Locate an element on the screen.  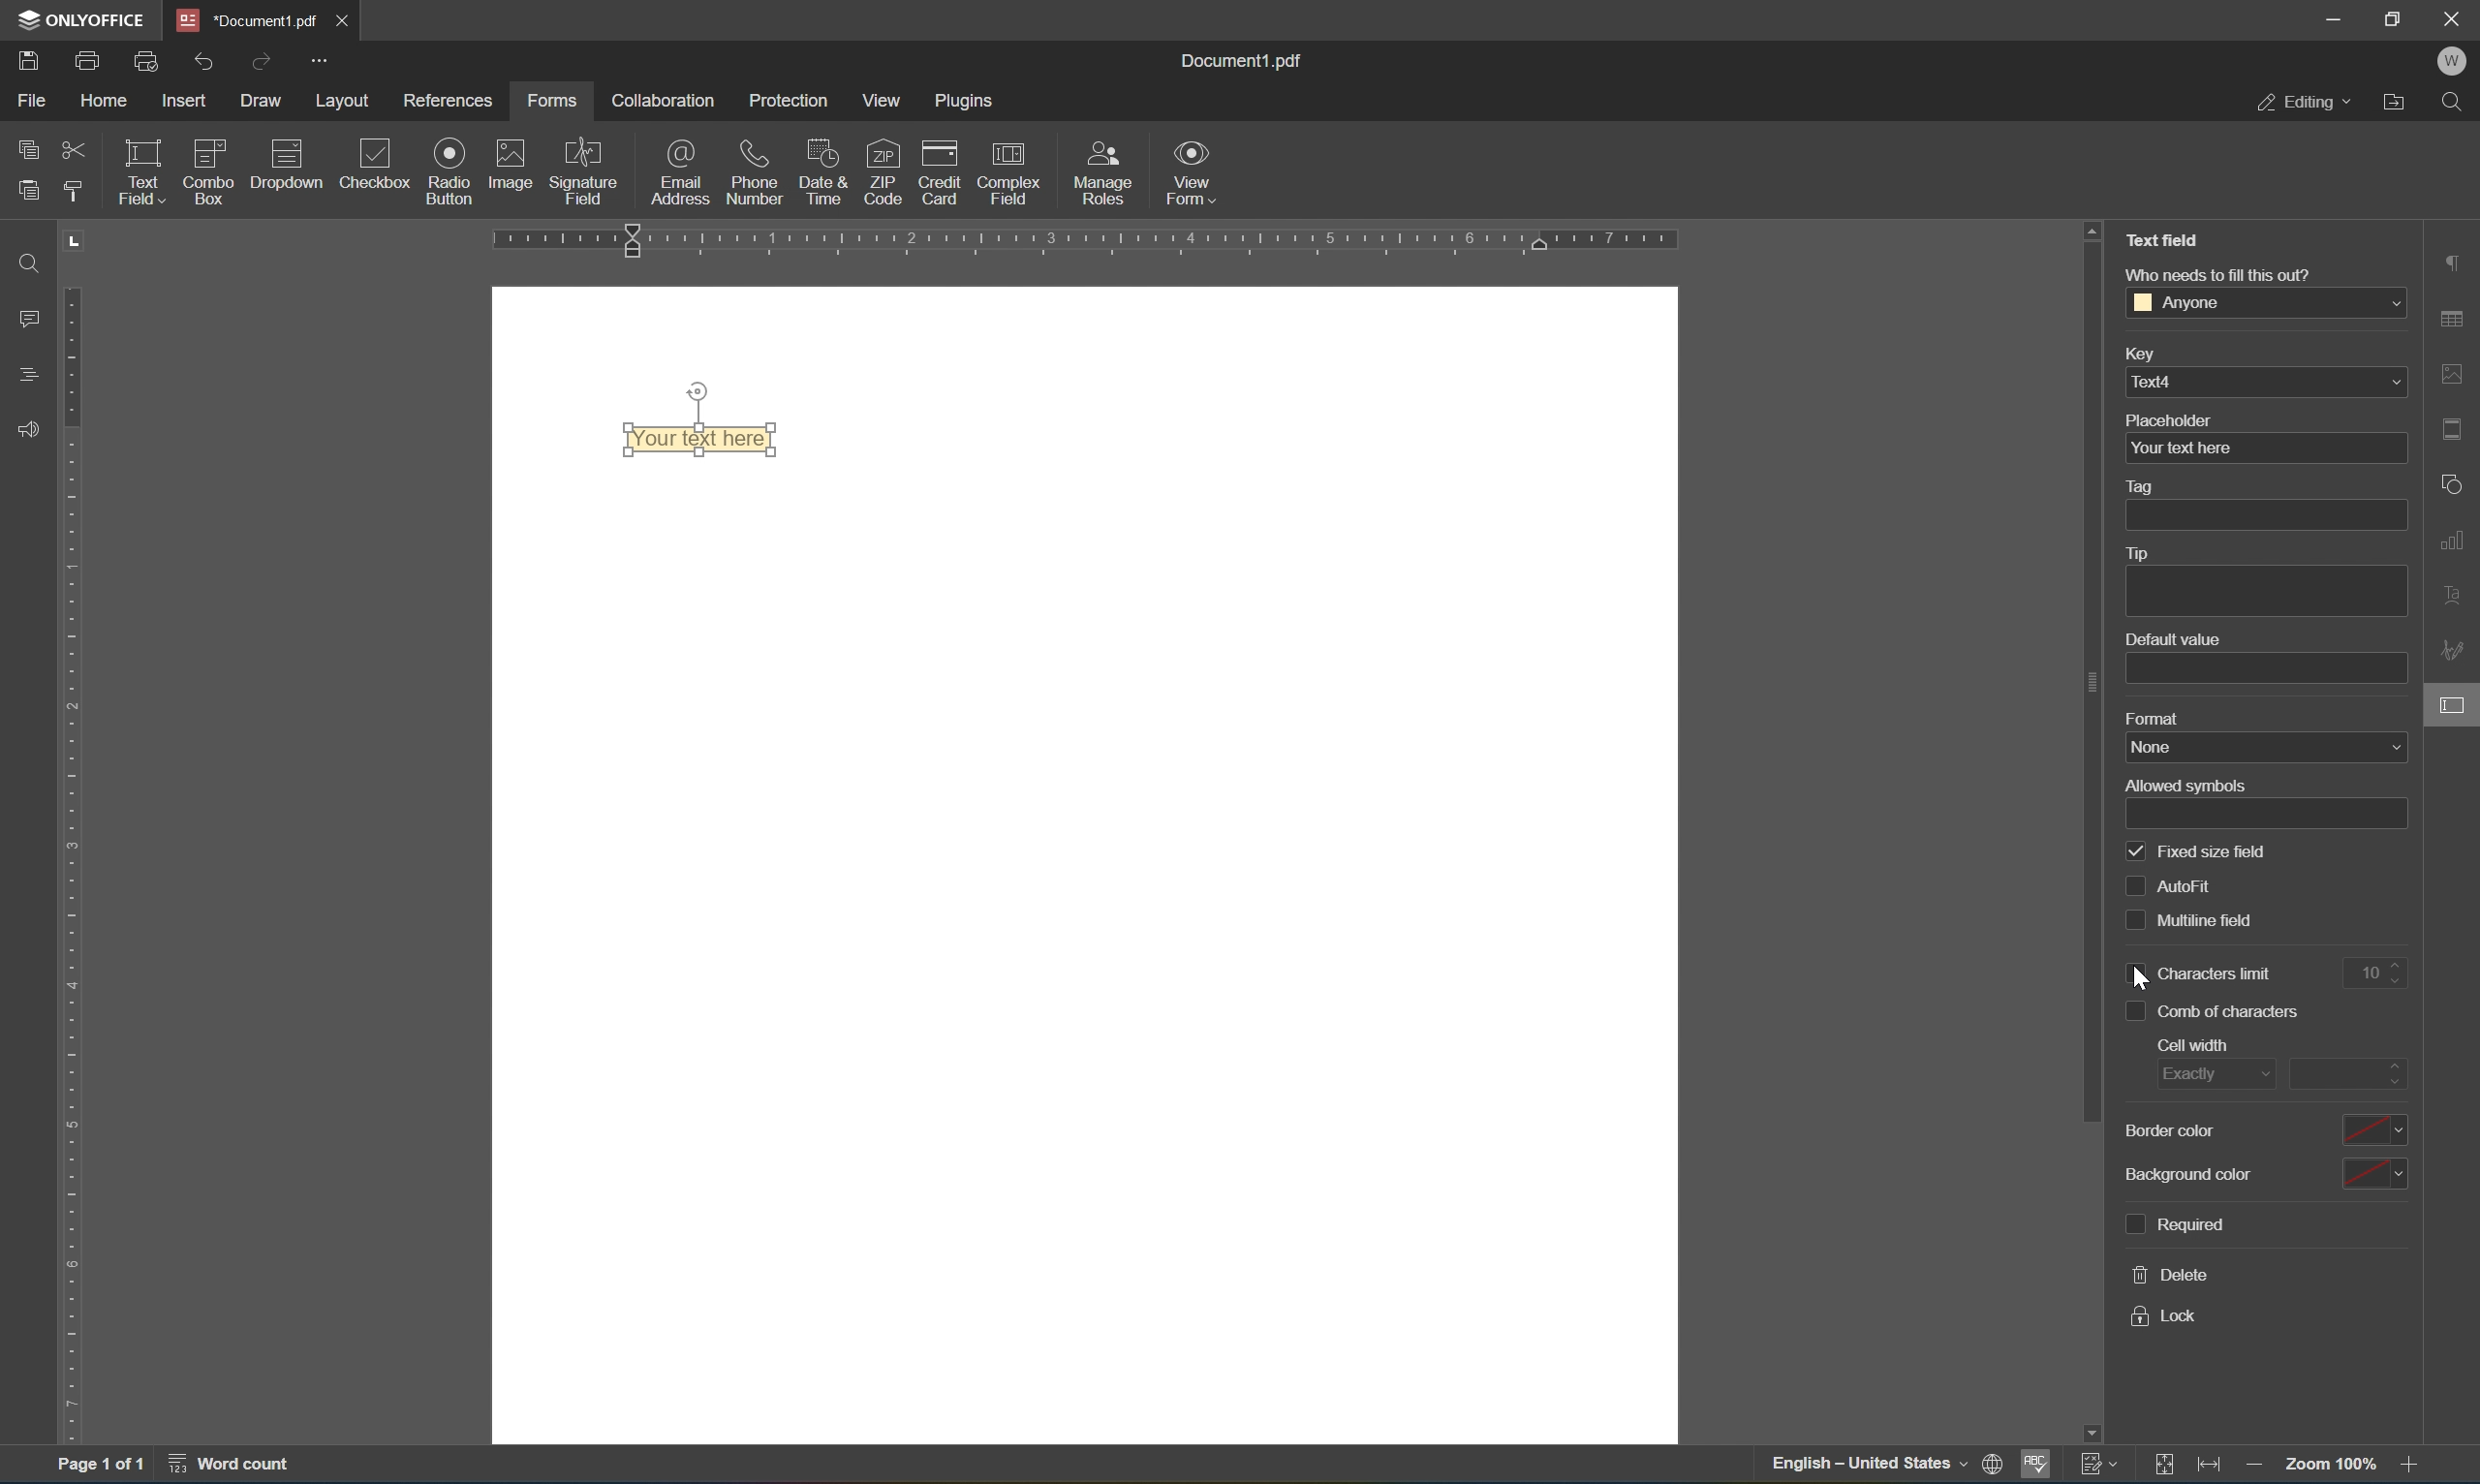
text field is located at coordinates (2160, 239).